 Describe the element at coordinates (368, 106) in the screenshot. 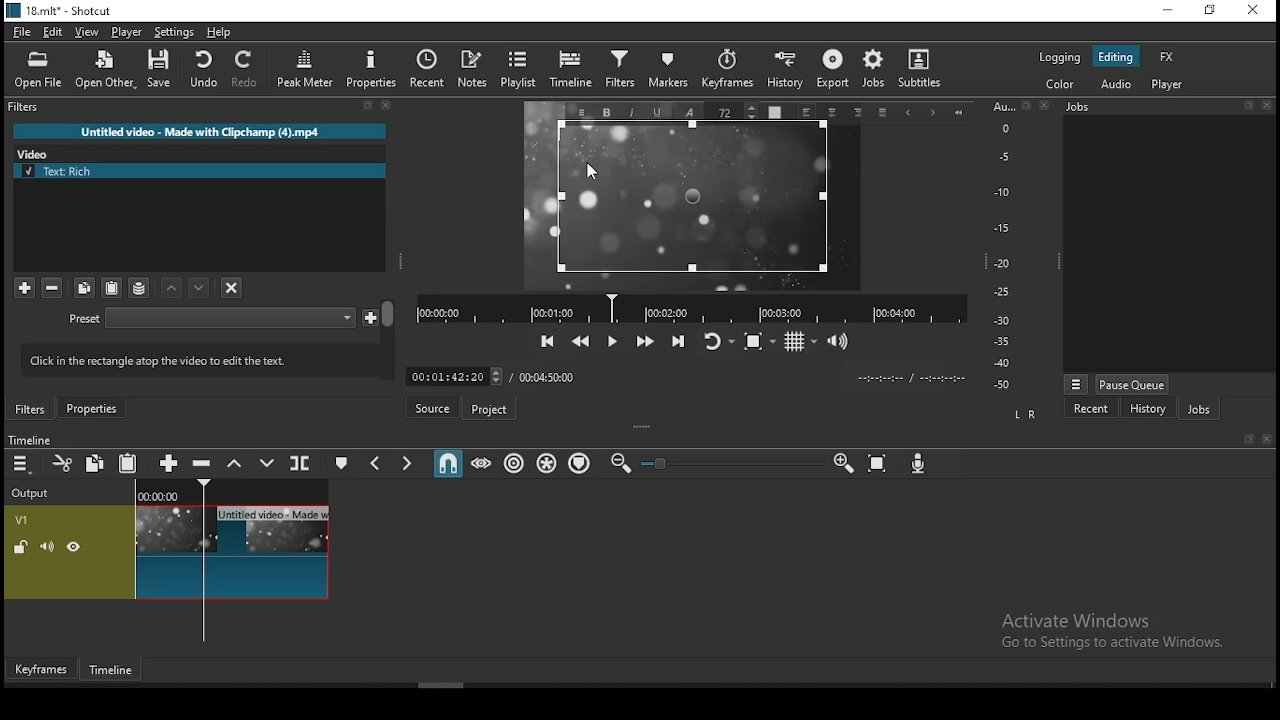

I see `Detach` at that location.